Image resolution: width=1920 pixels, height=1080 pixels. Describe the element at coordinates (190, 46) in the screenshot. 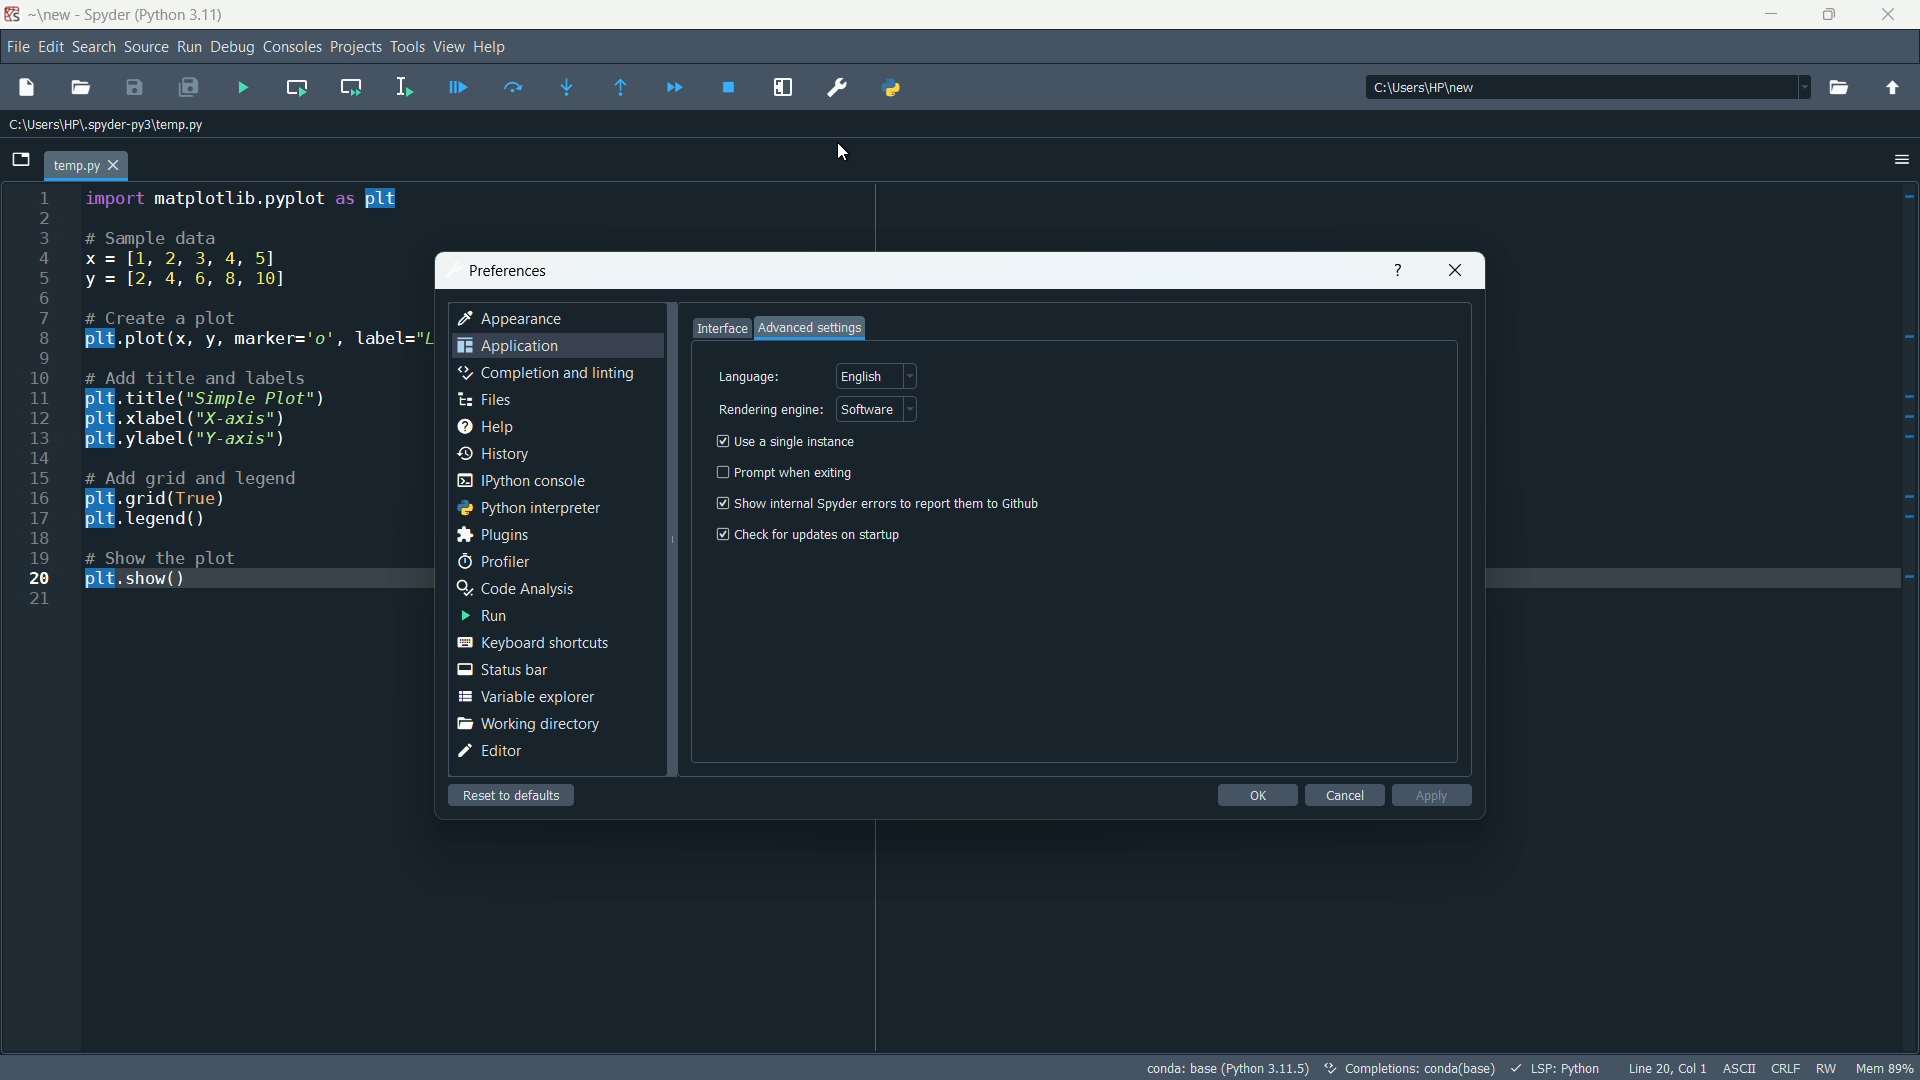

I see `run` at that location.